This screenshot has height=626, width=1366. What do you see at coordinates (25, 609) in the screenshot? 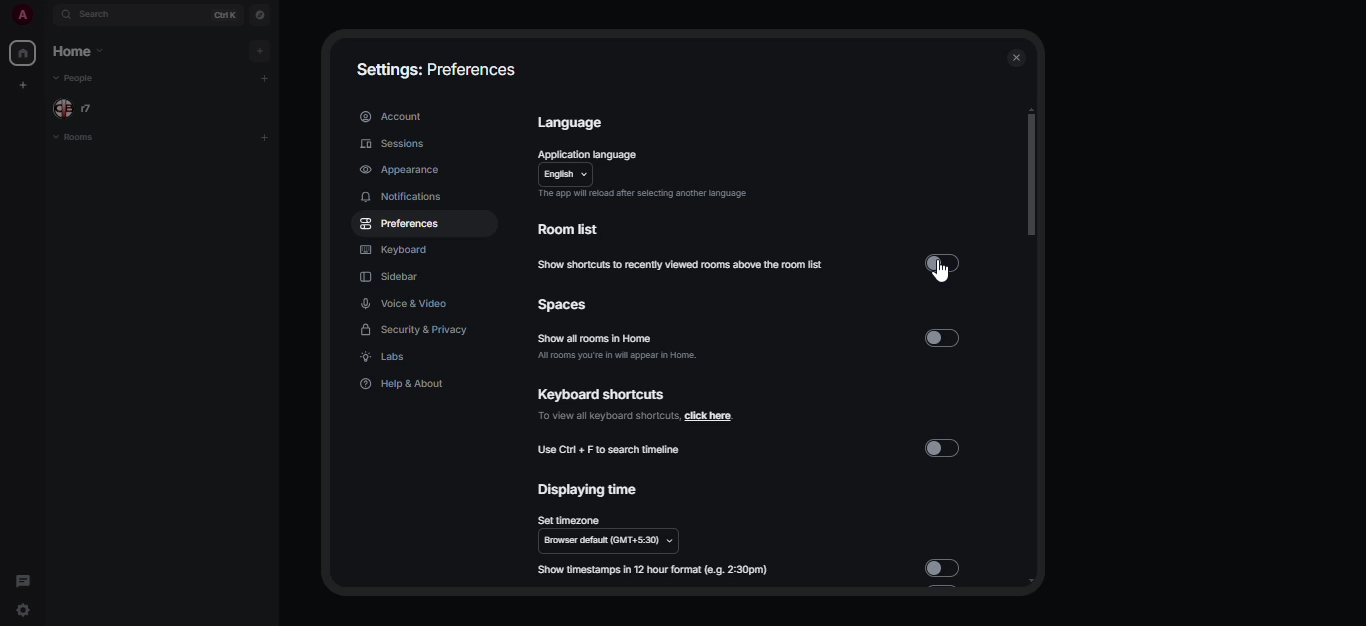
I see `quick settings` at bounding box center [25, 609].